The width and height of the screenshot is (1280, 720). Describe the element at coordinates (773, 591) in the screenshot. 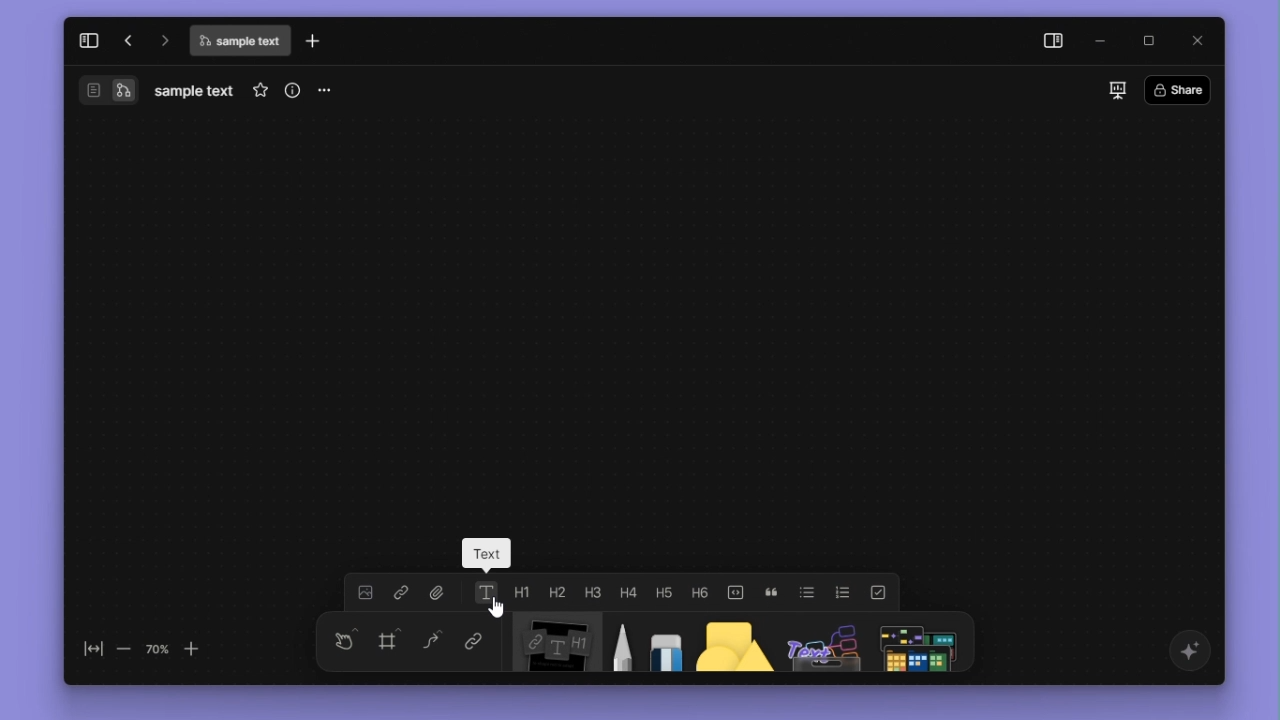

I see `quote` at that location.